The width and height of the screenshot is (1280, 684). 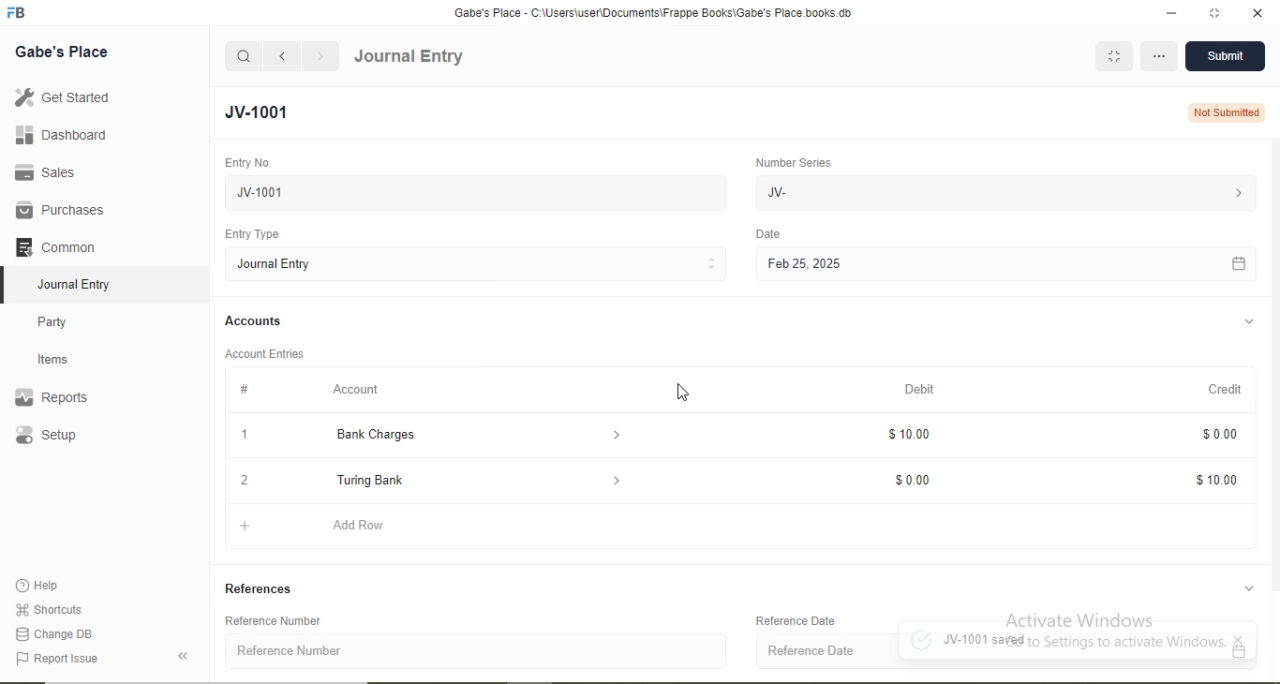 What do you see at coordinates (478, 192) in the screenshot?
I see `New Journal Entry 05` at bounding box center [478, 192].